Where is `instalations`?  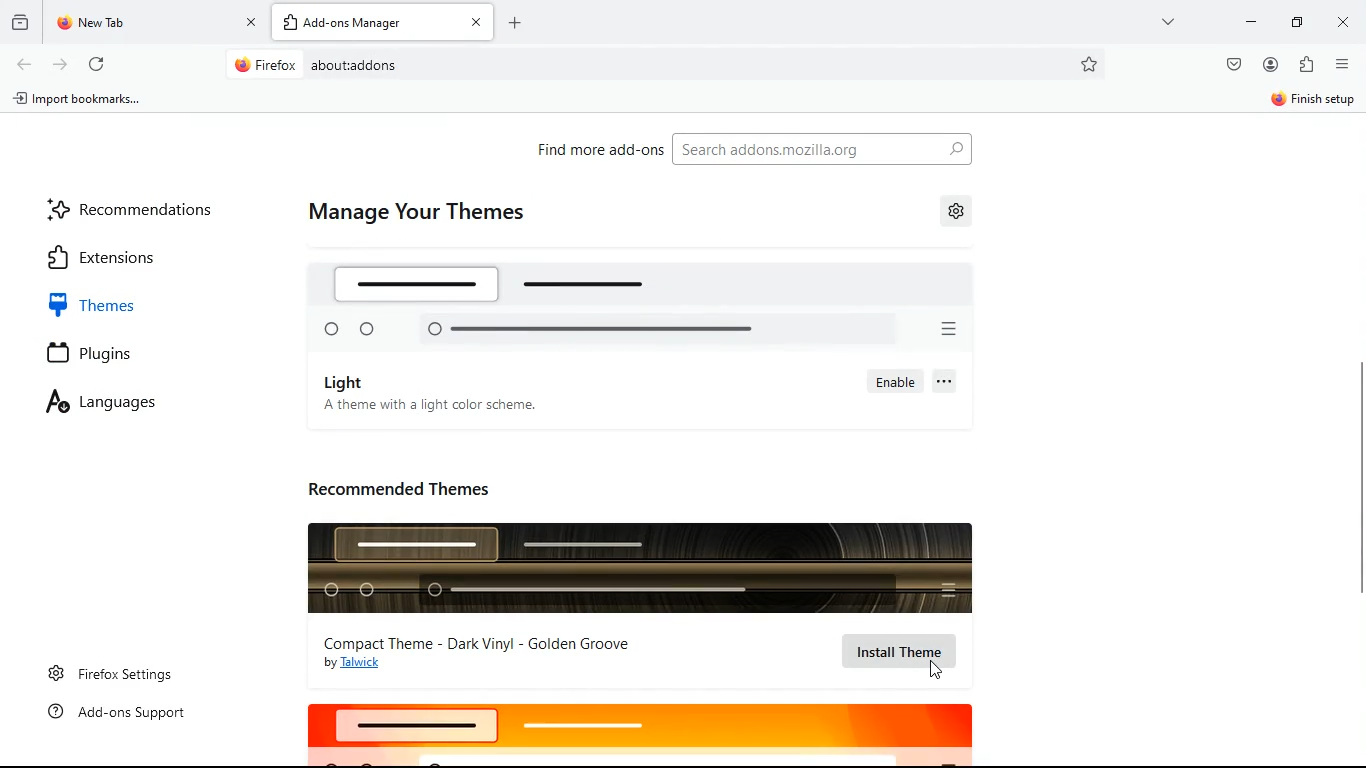 instalations is located at coordinates (1306, 66).